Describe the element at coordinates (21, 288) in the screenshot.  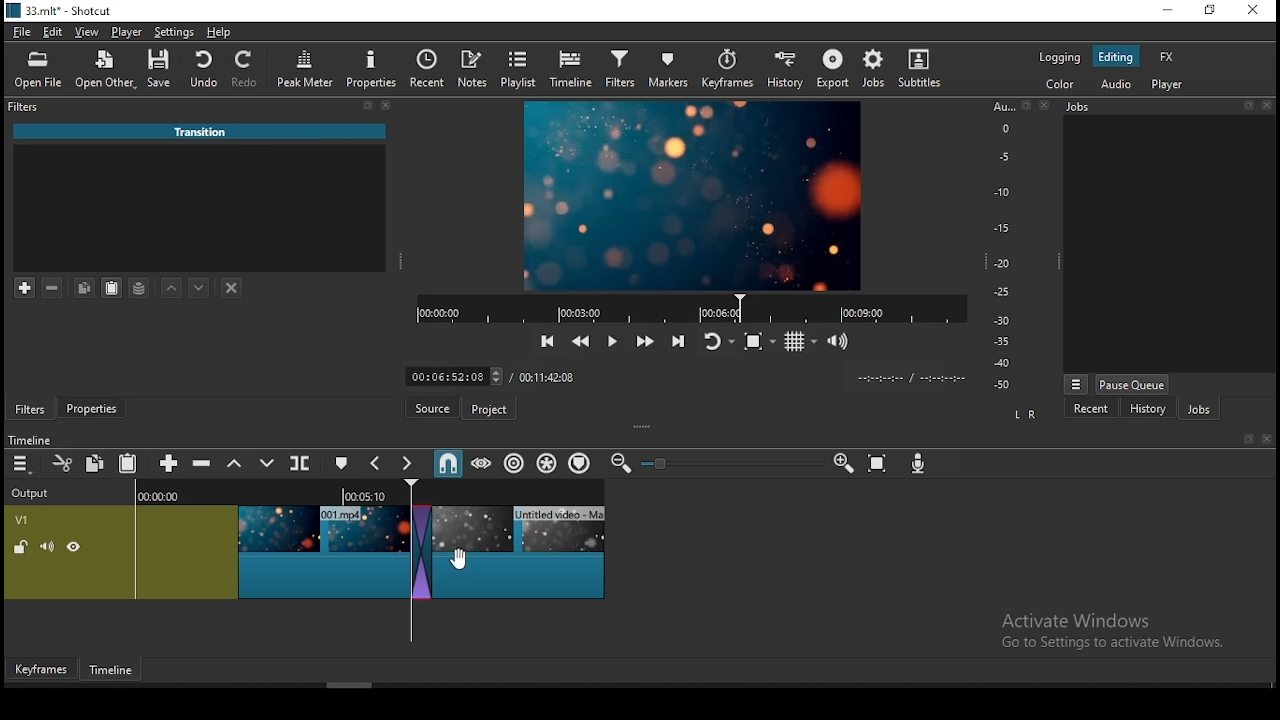
I see `add a filter` at that location.